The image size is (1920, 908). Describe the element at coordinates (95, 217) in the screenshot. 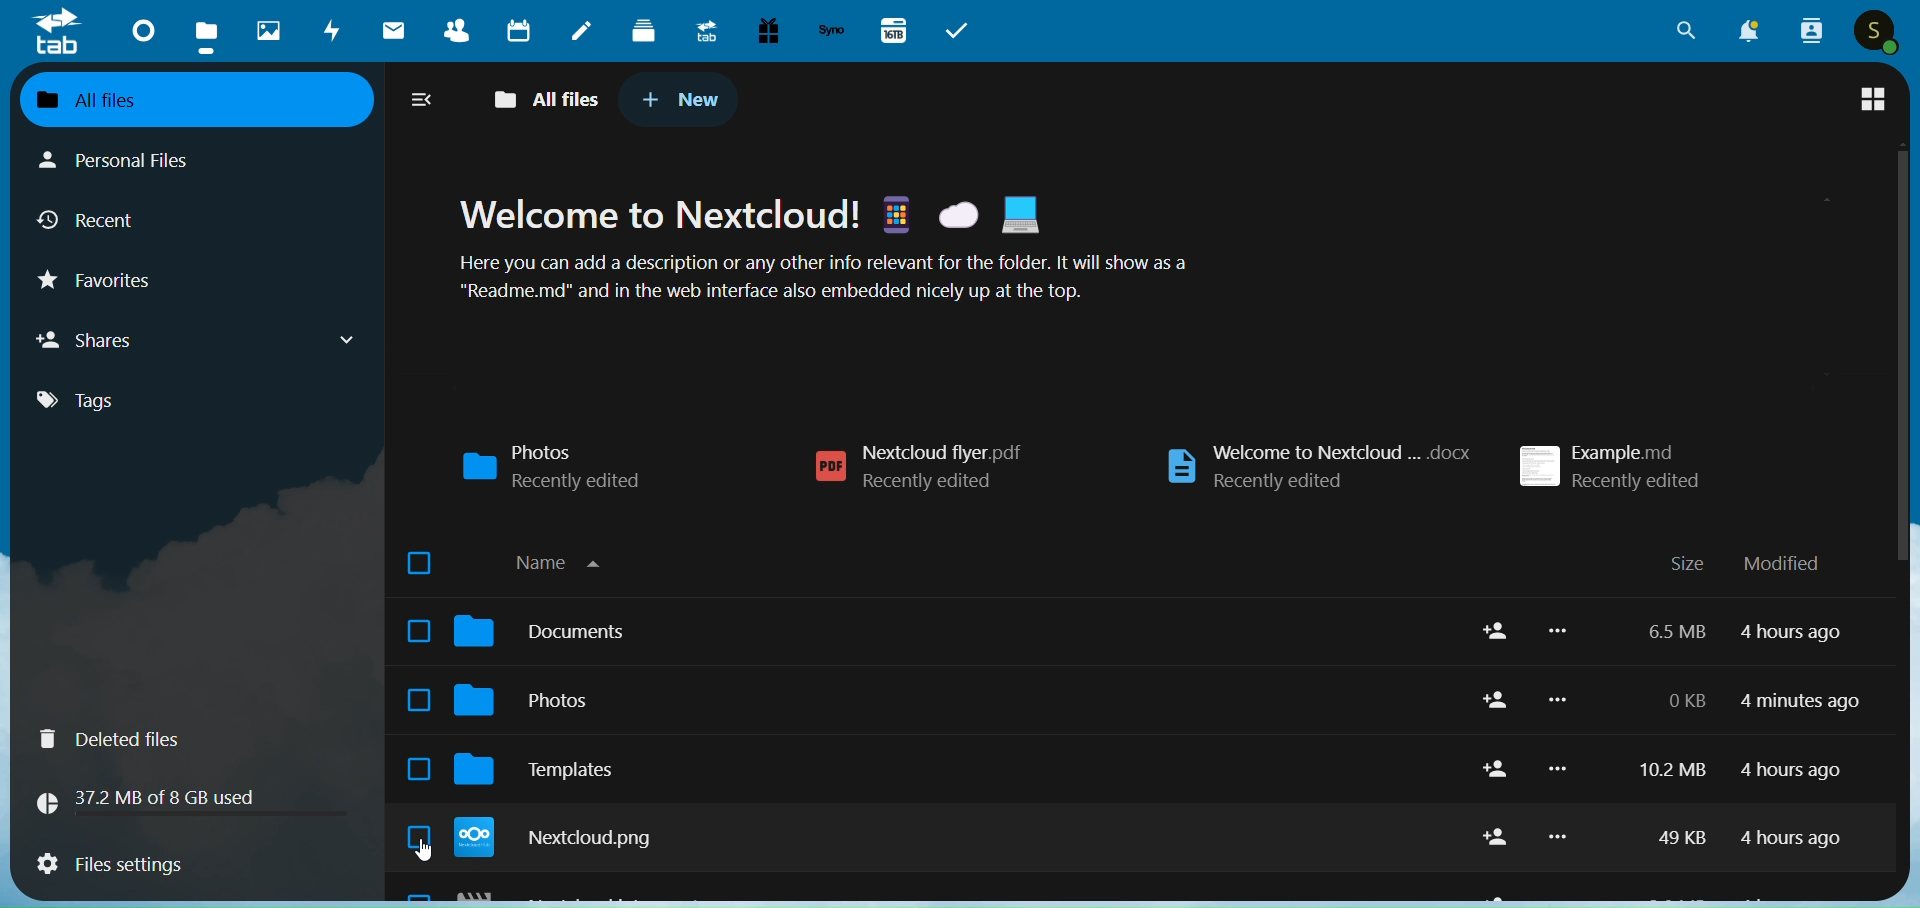

I see `recent` at that location.